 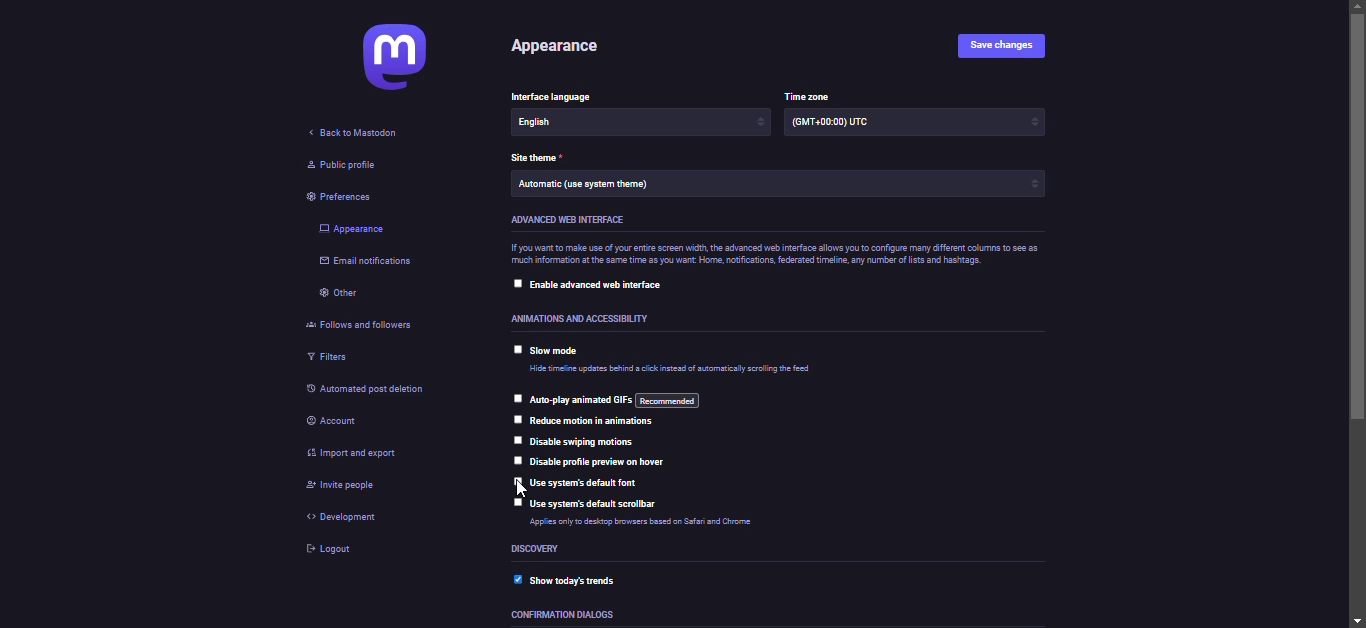 What do you see at coordinates (514, 419) in the screenshot?
I see `click to select` at bounding box center [514, 419].